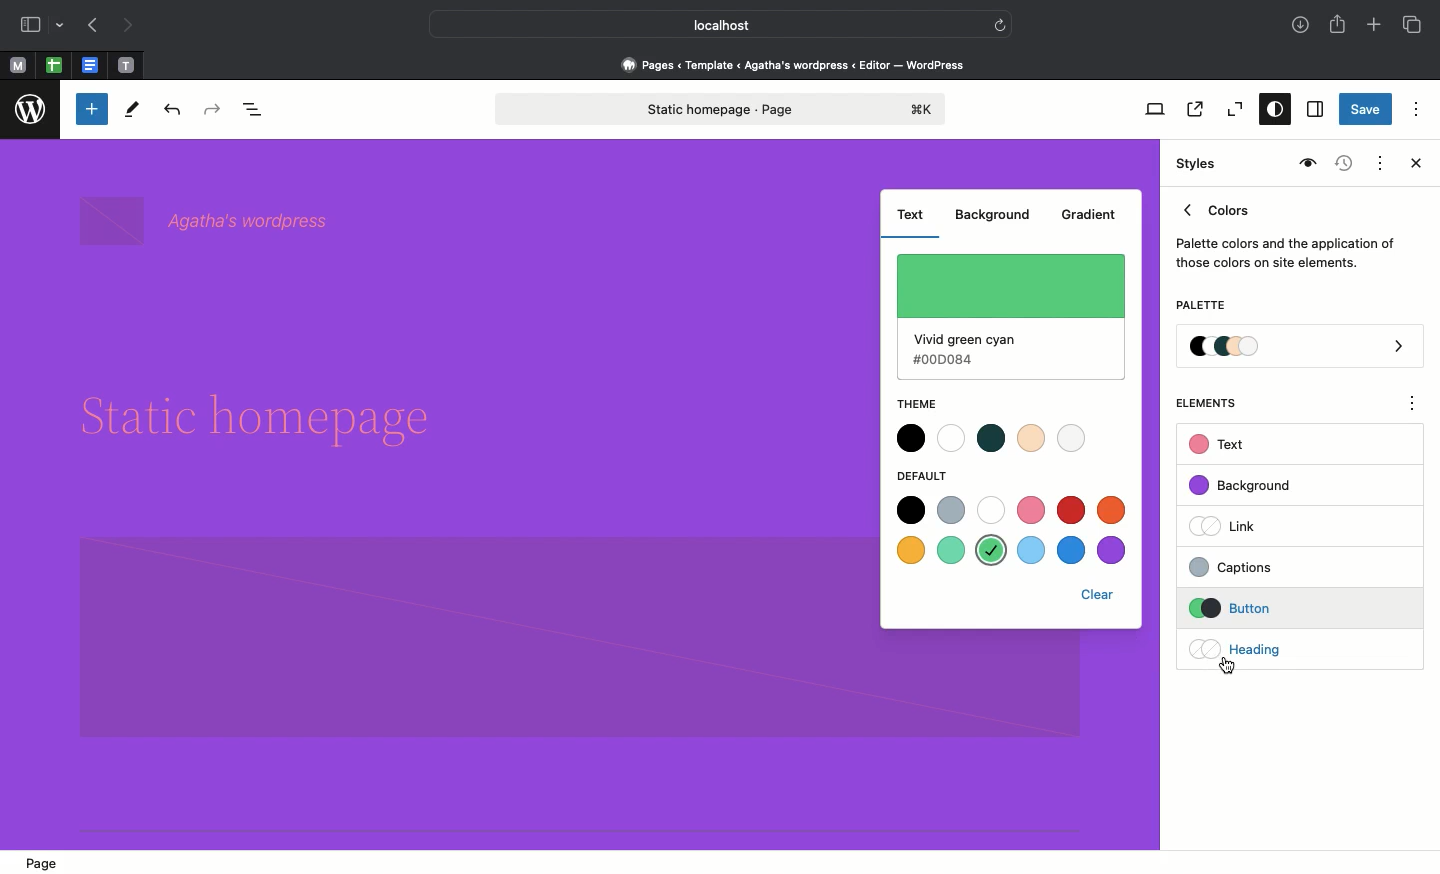 The height and width of the screenshot is (874, 1440). I want to click on Theme color, so click(989, 440).